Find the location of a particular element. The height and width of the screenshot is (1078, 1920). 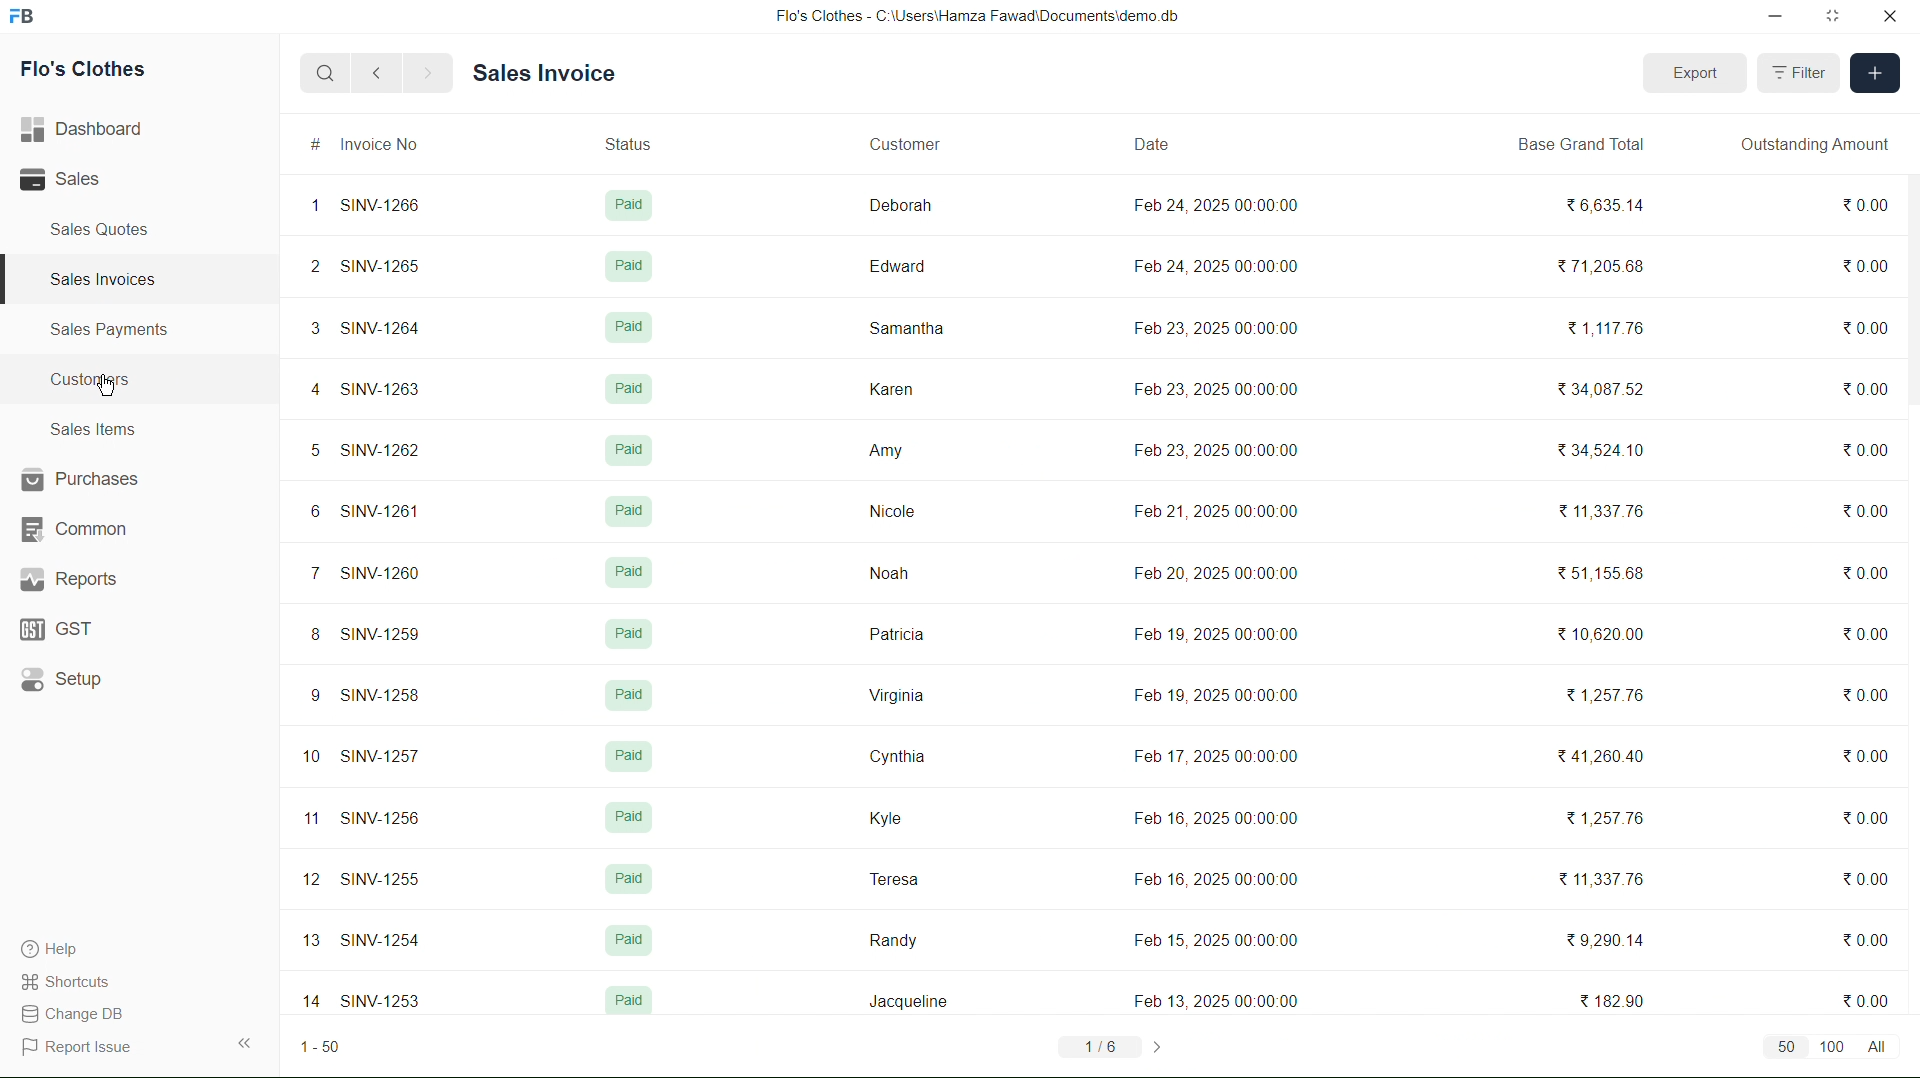

8 is located at coordinates (304, 634).